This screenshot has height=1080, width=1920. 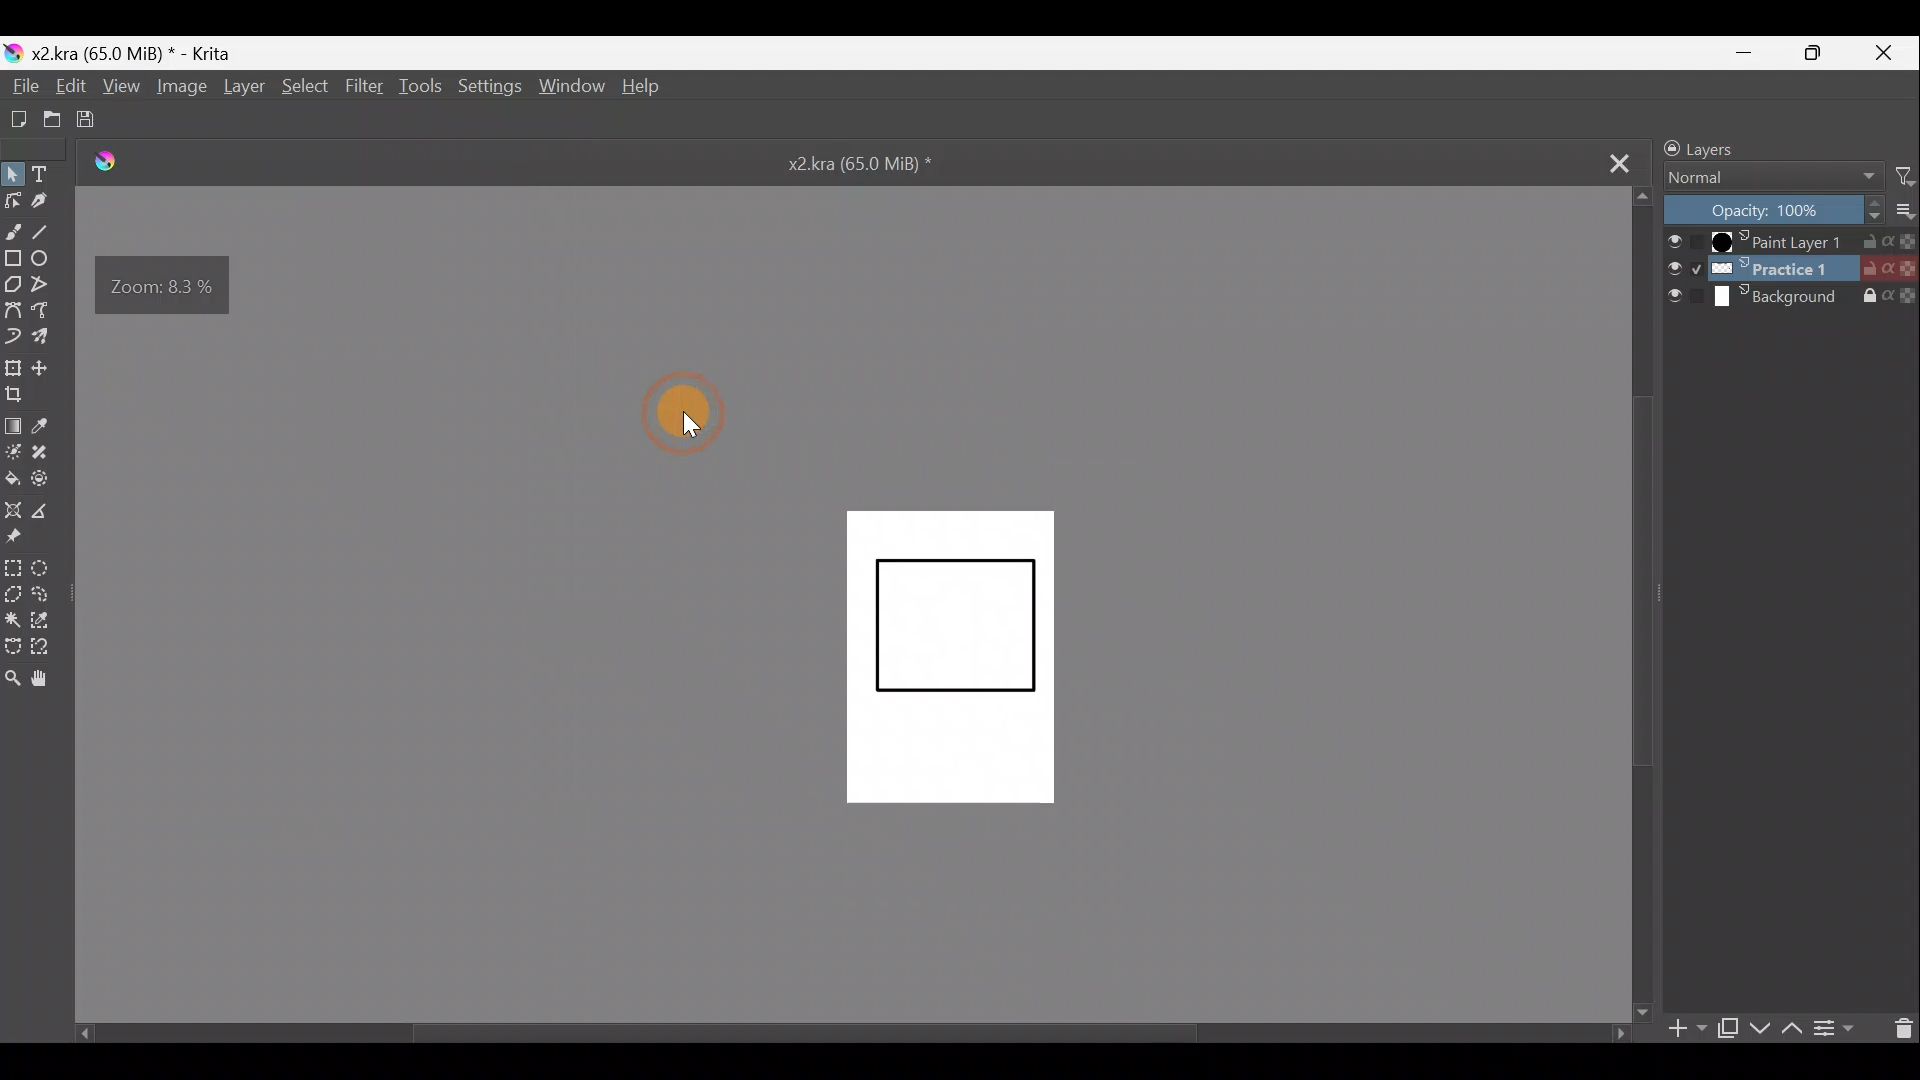 What do you see at coordinates (23, 400) in the screenshot?
I see `Crop the image to an area` at bounding box center [23, 400].